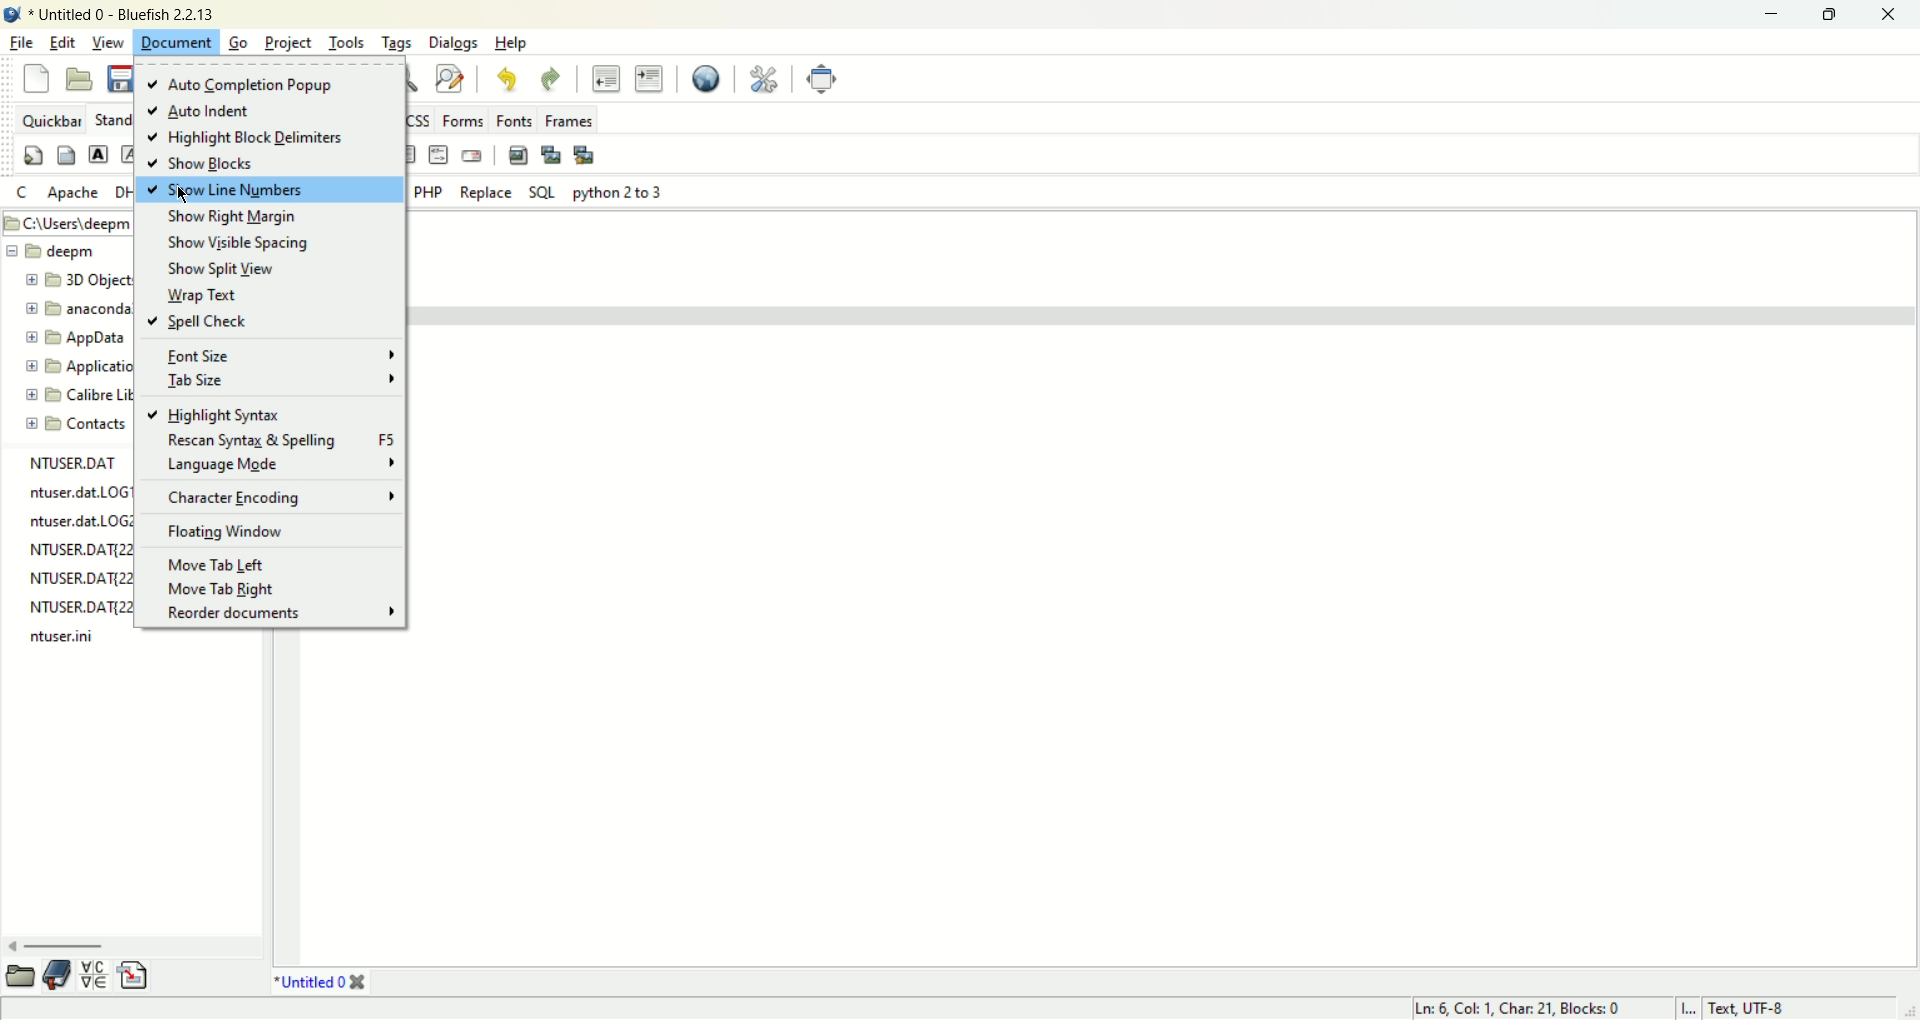 The image size is (1920, 1020). Describe the element at coordinates (618, 192) in the screenshot. I see `python 2 to 3` at that location.